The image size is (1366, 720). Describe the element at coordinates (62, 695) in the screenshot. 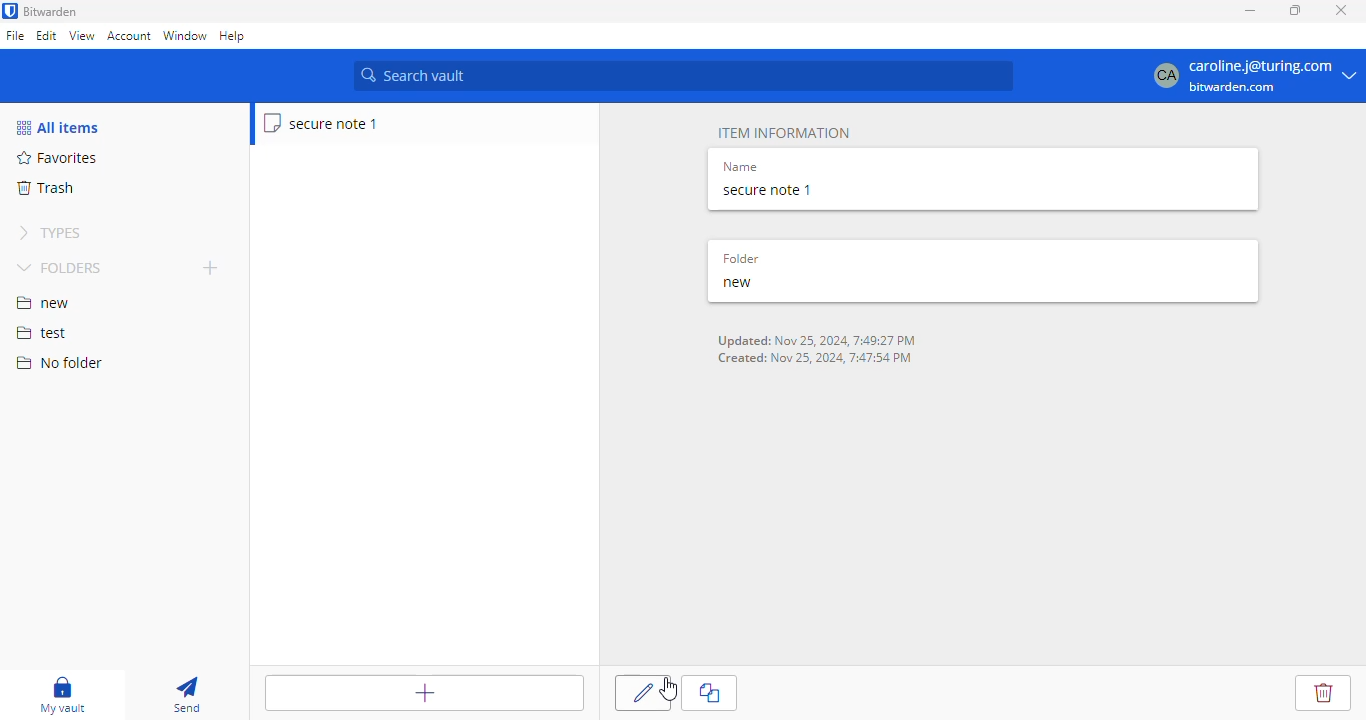

I see `my vault` at that location.